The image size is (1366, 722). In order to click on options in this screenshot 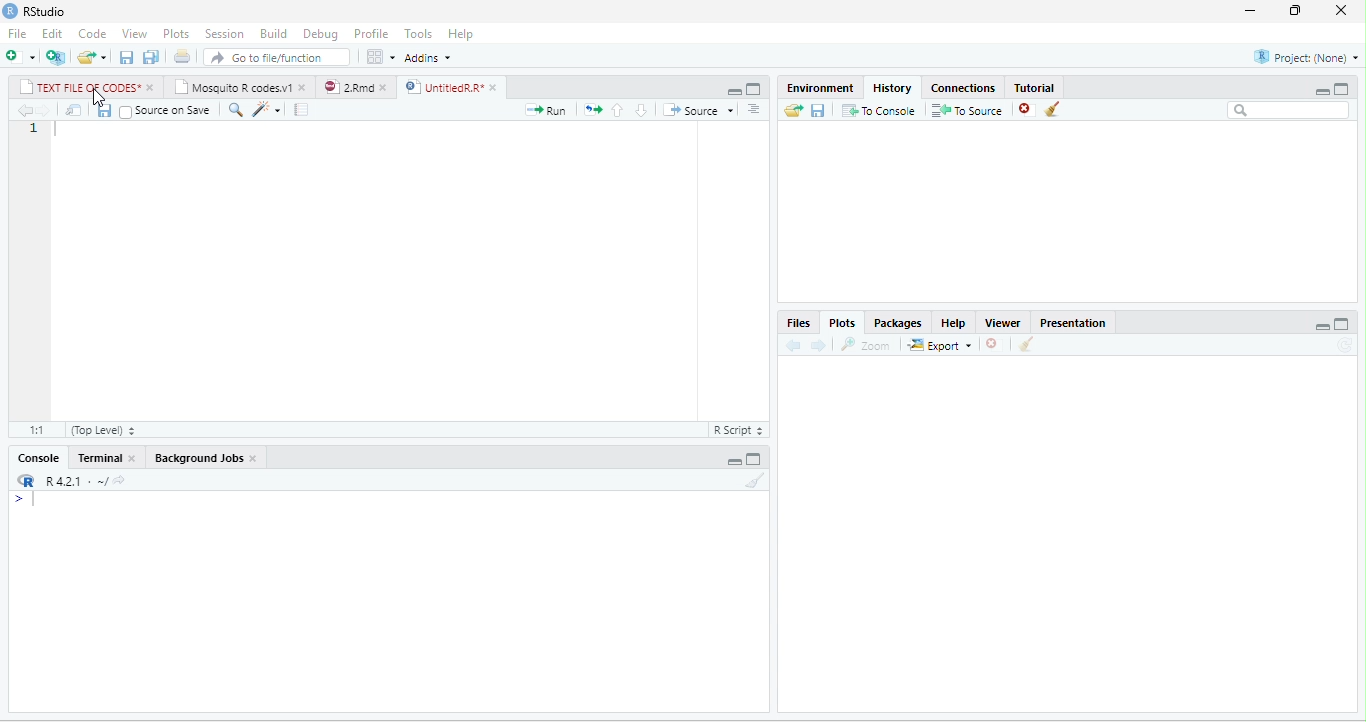, I will do `click(381, 57)`.